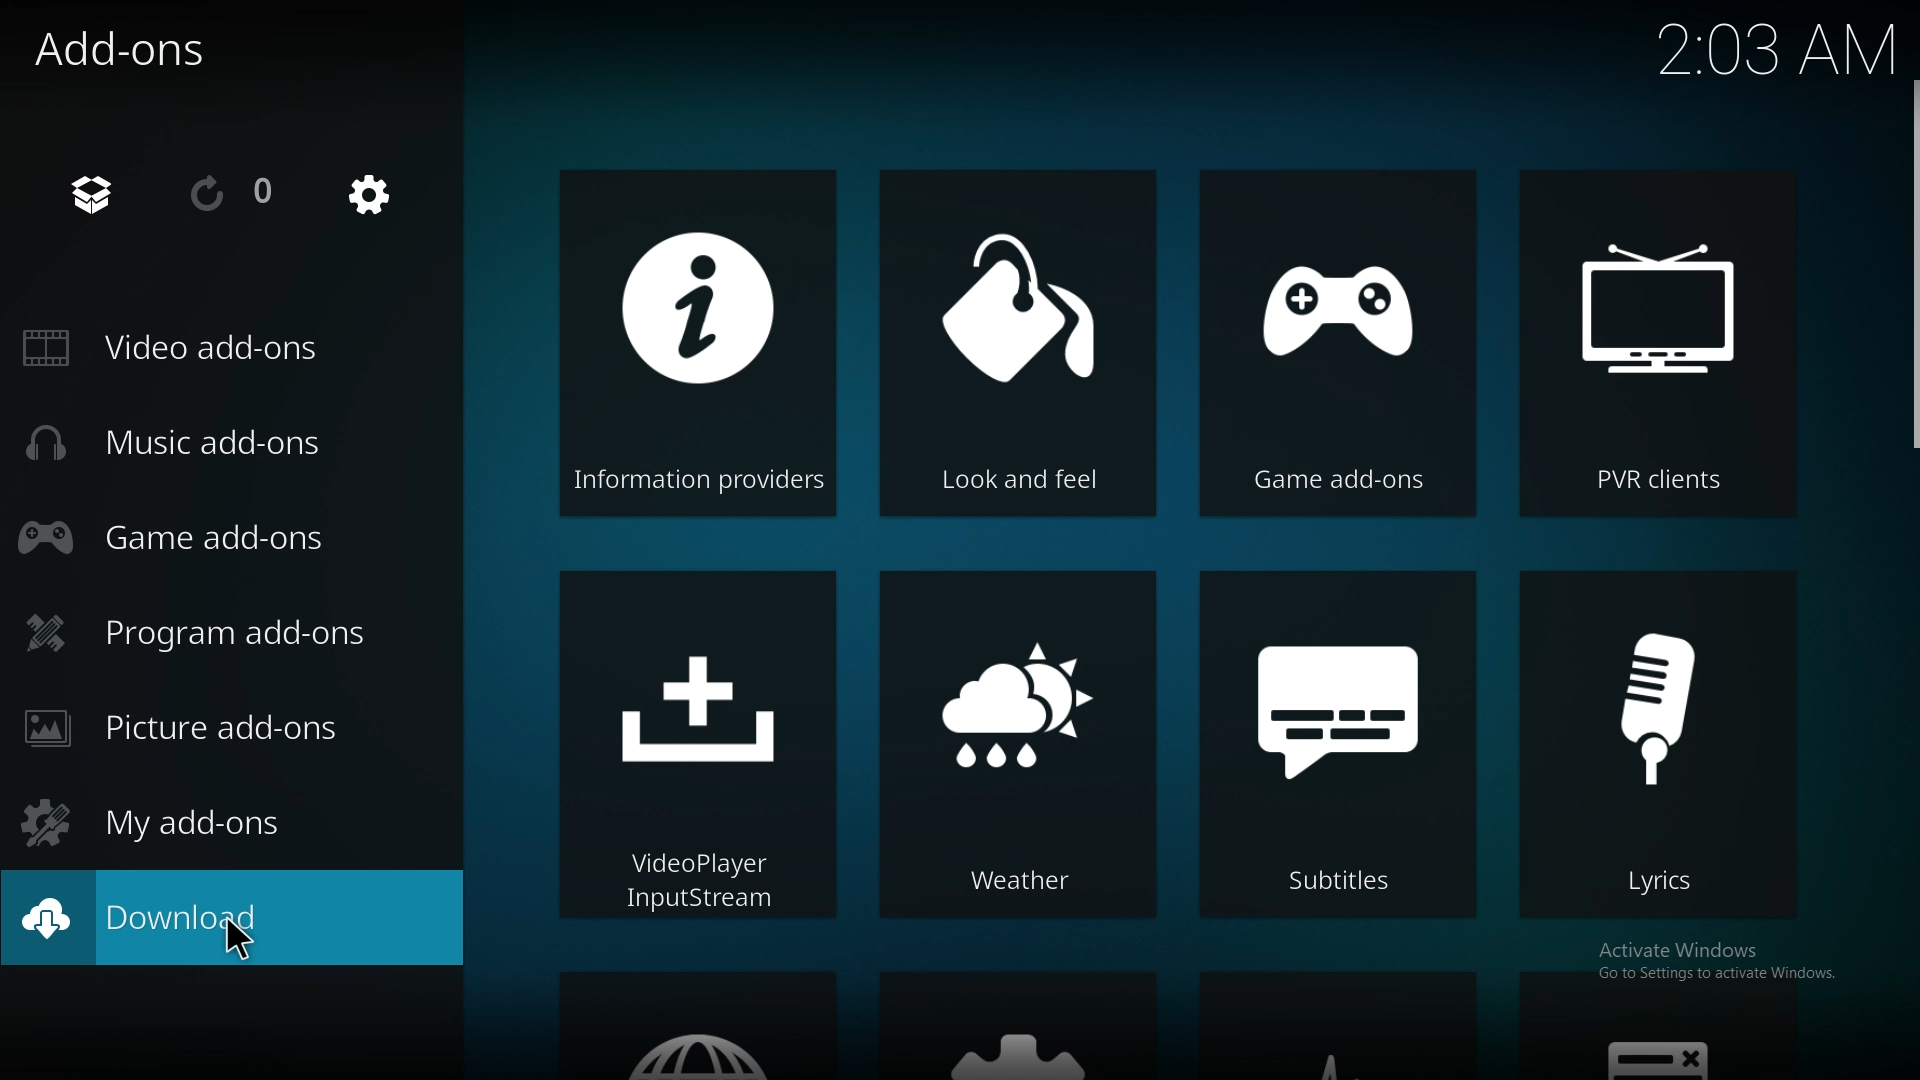 This screenshot has width=1920, height=1080. What do you see at coordinates (1020, 347) in the screenshot?
I see `look and feel` at bounding box center [1020, 347].